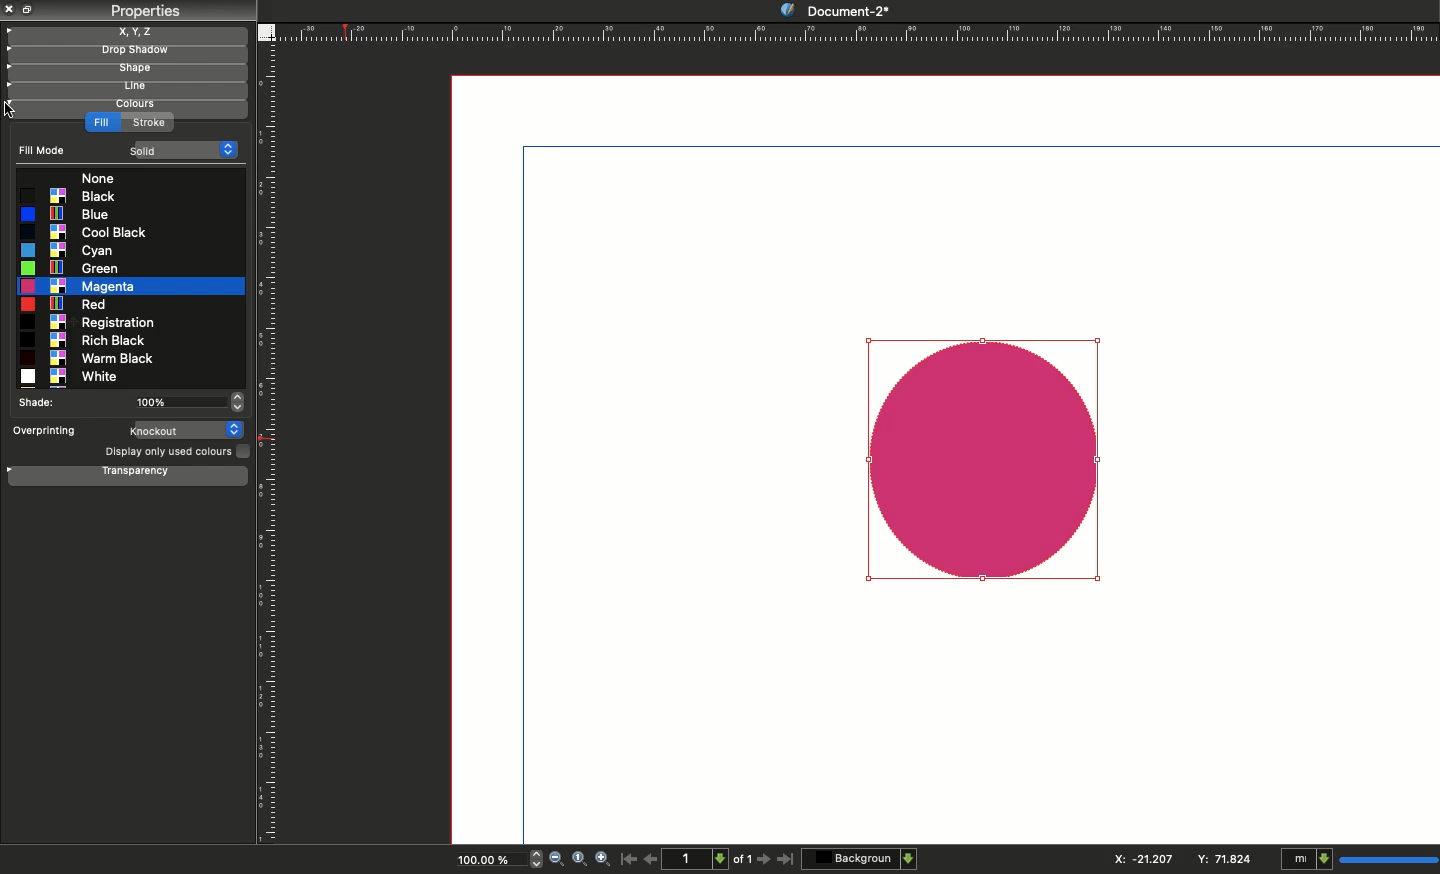  I want to click on Shade, so click(43, 401).